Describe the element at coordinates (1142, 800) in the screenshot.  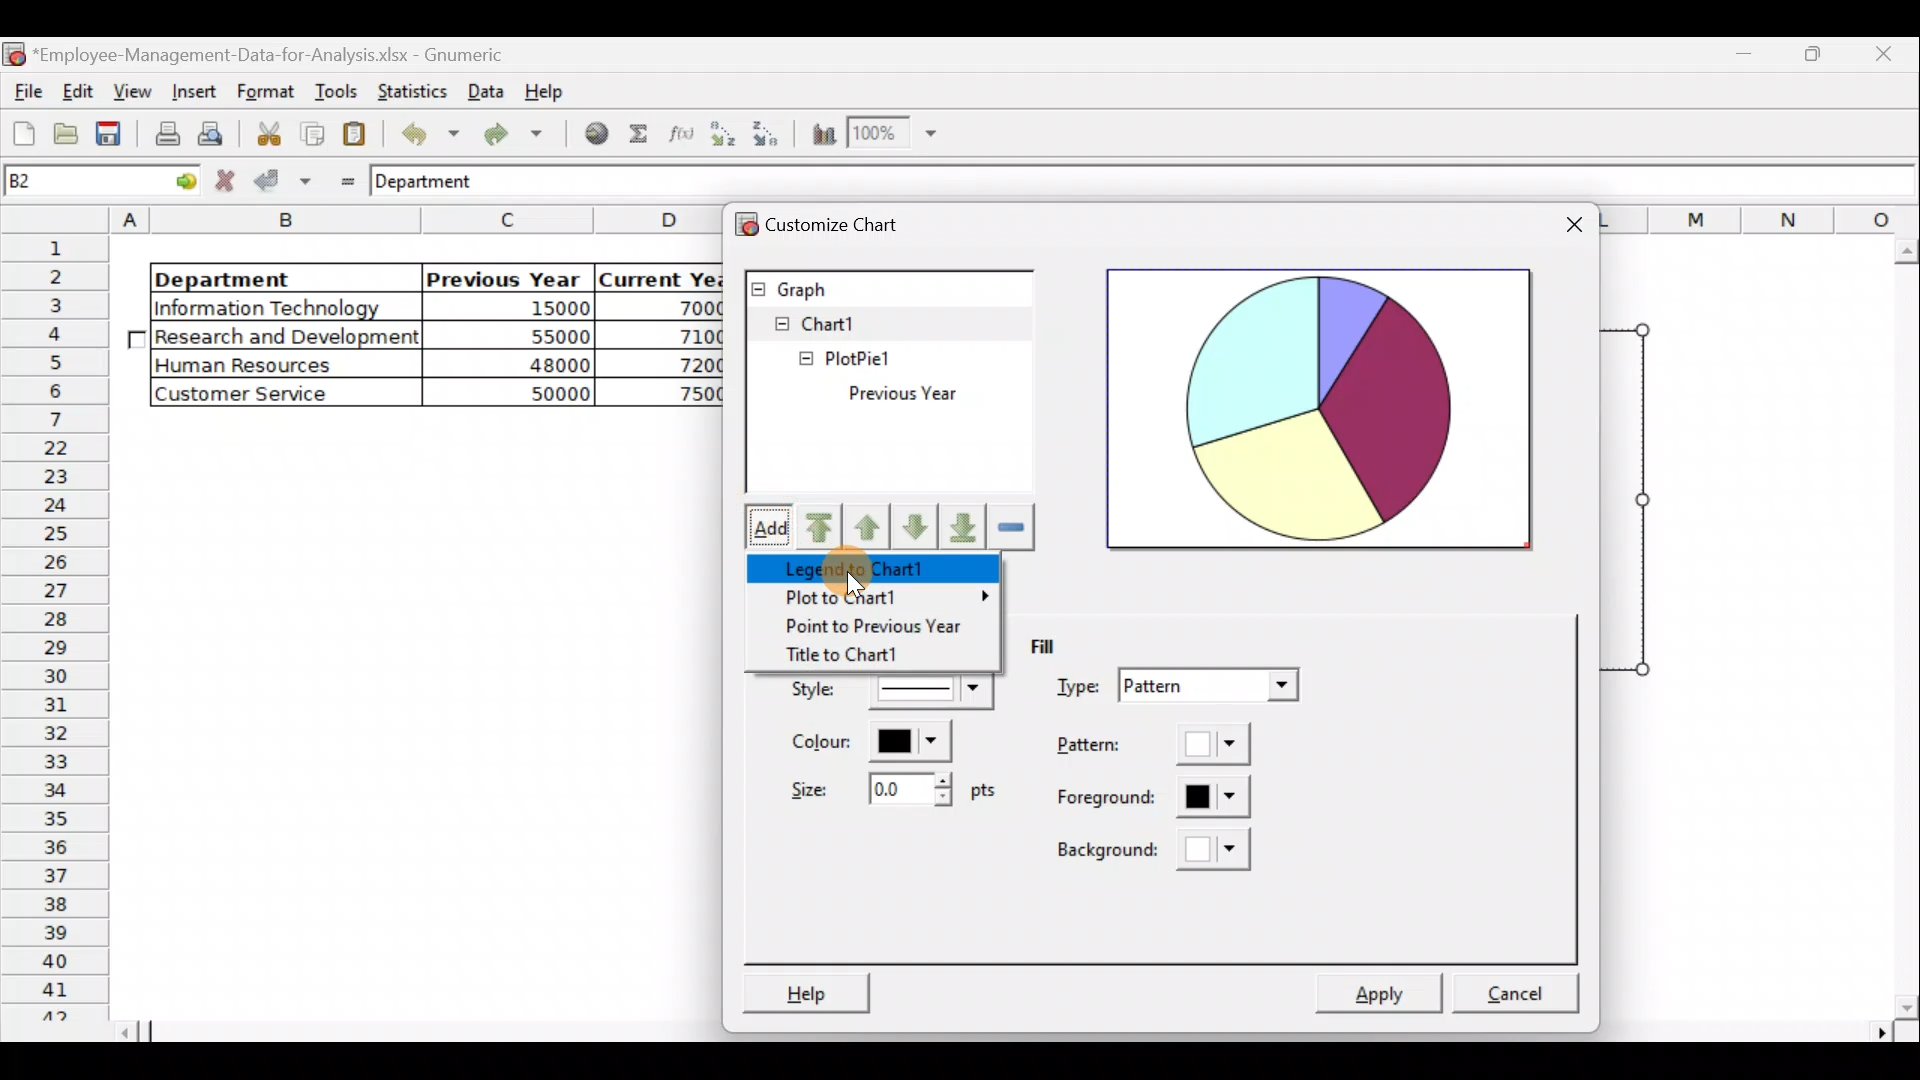
I see `Foreground` at that location.